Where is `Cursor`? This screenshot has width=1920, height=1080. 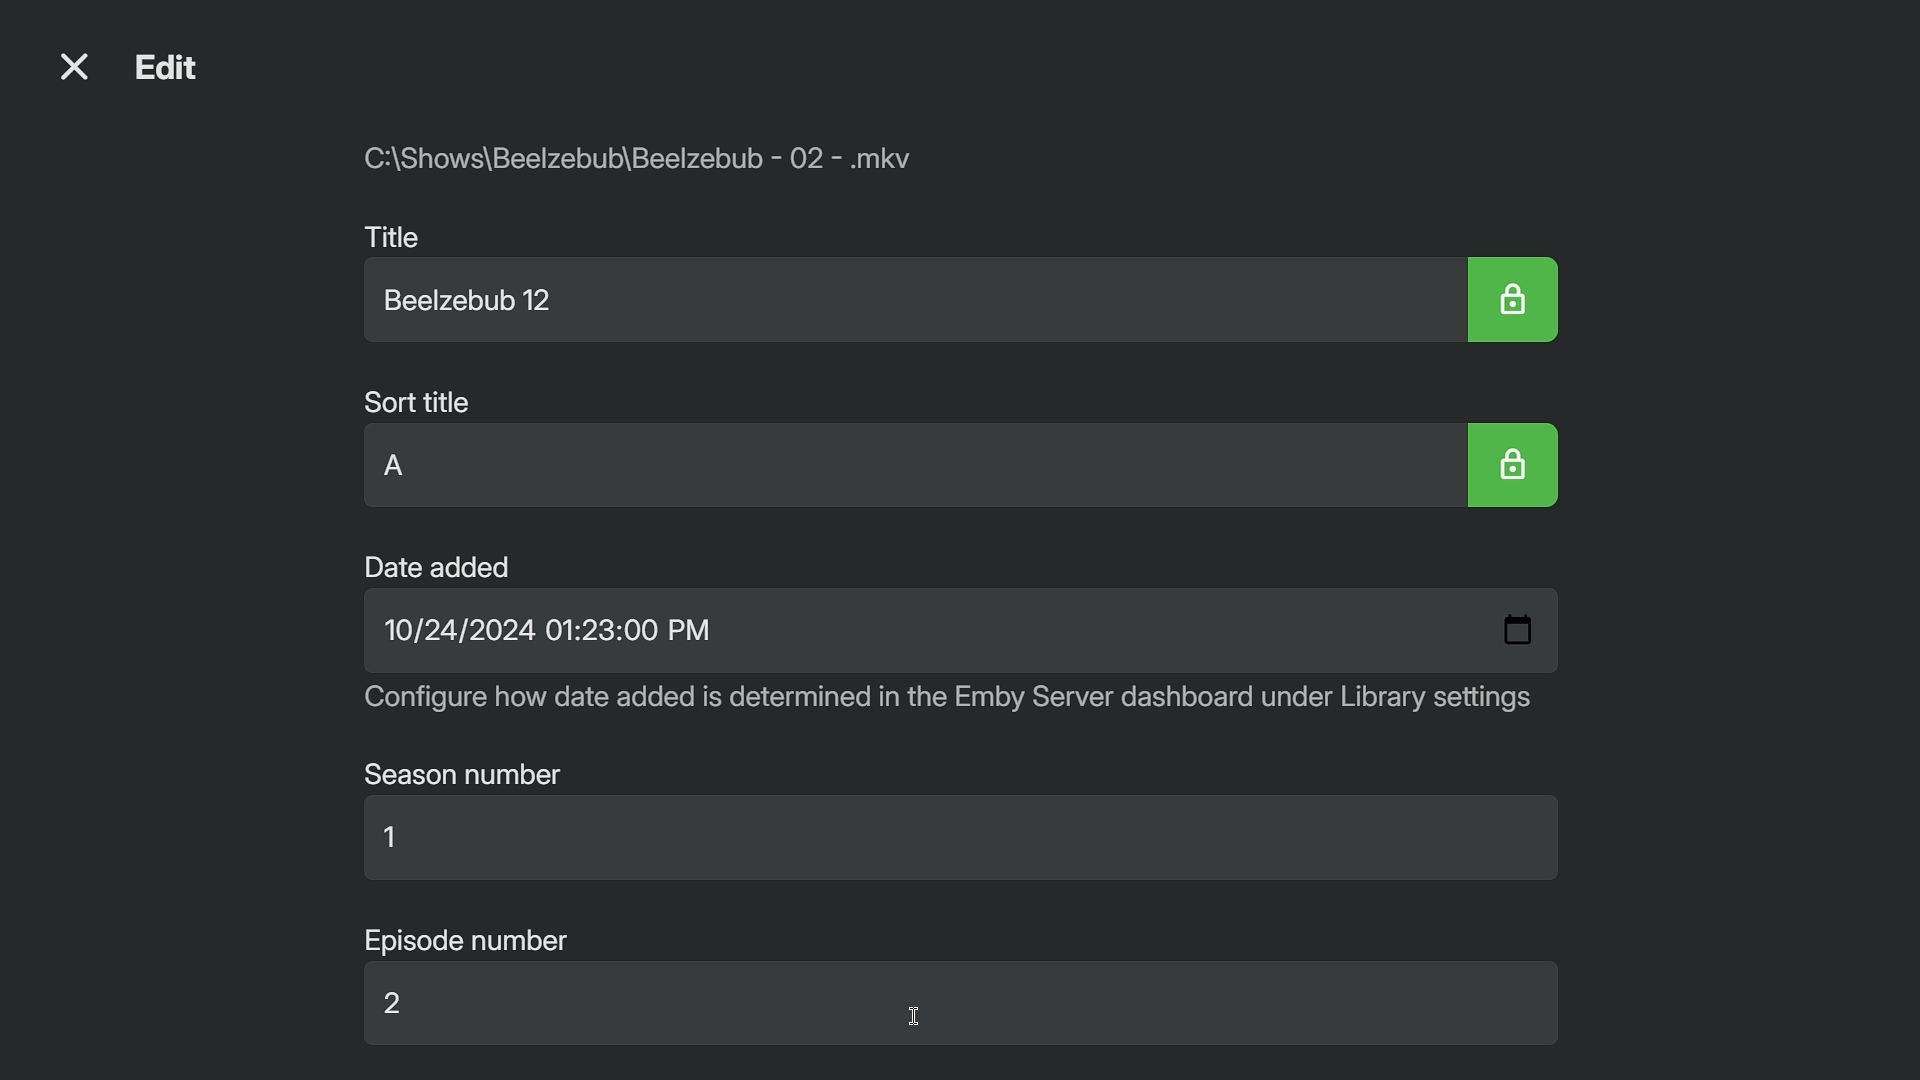
Cursor is located at coordinates (917, 1018).